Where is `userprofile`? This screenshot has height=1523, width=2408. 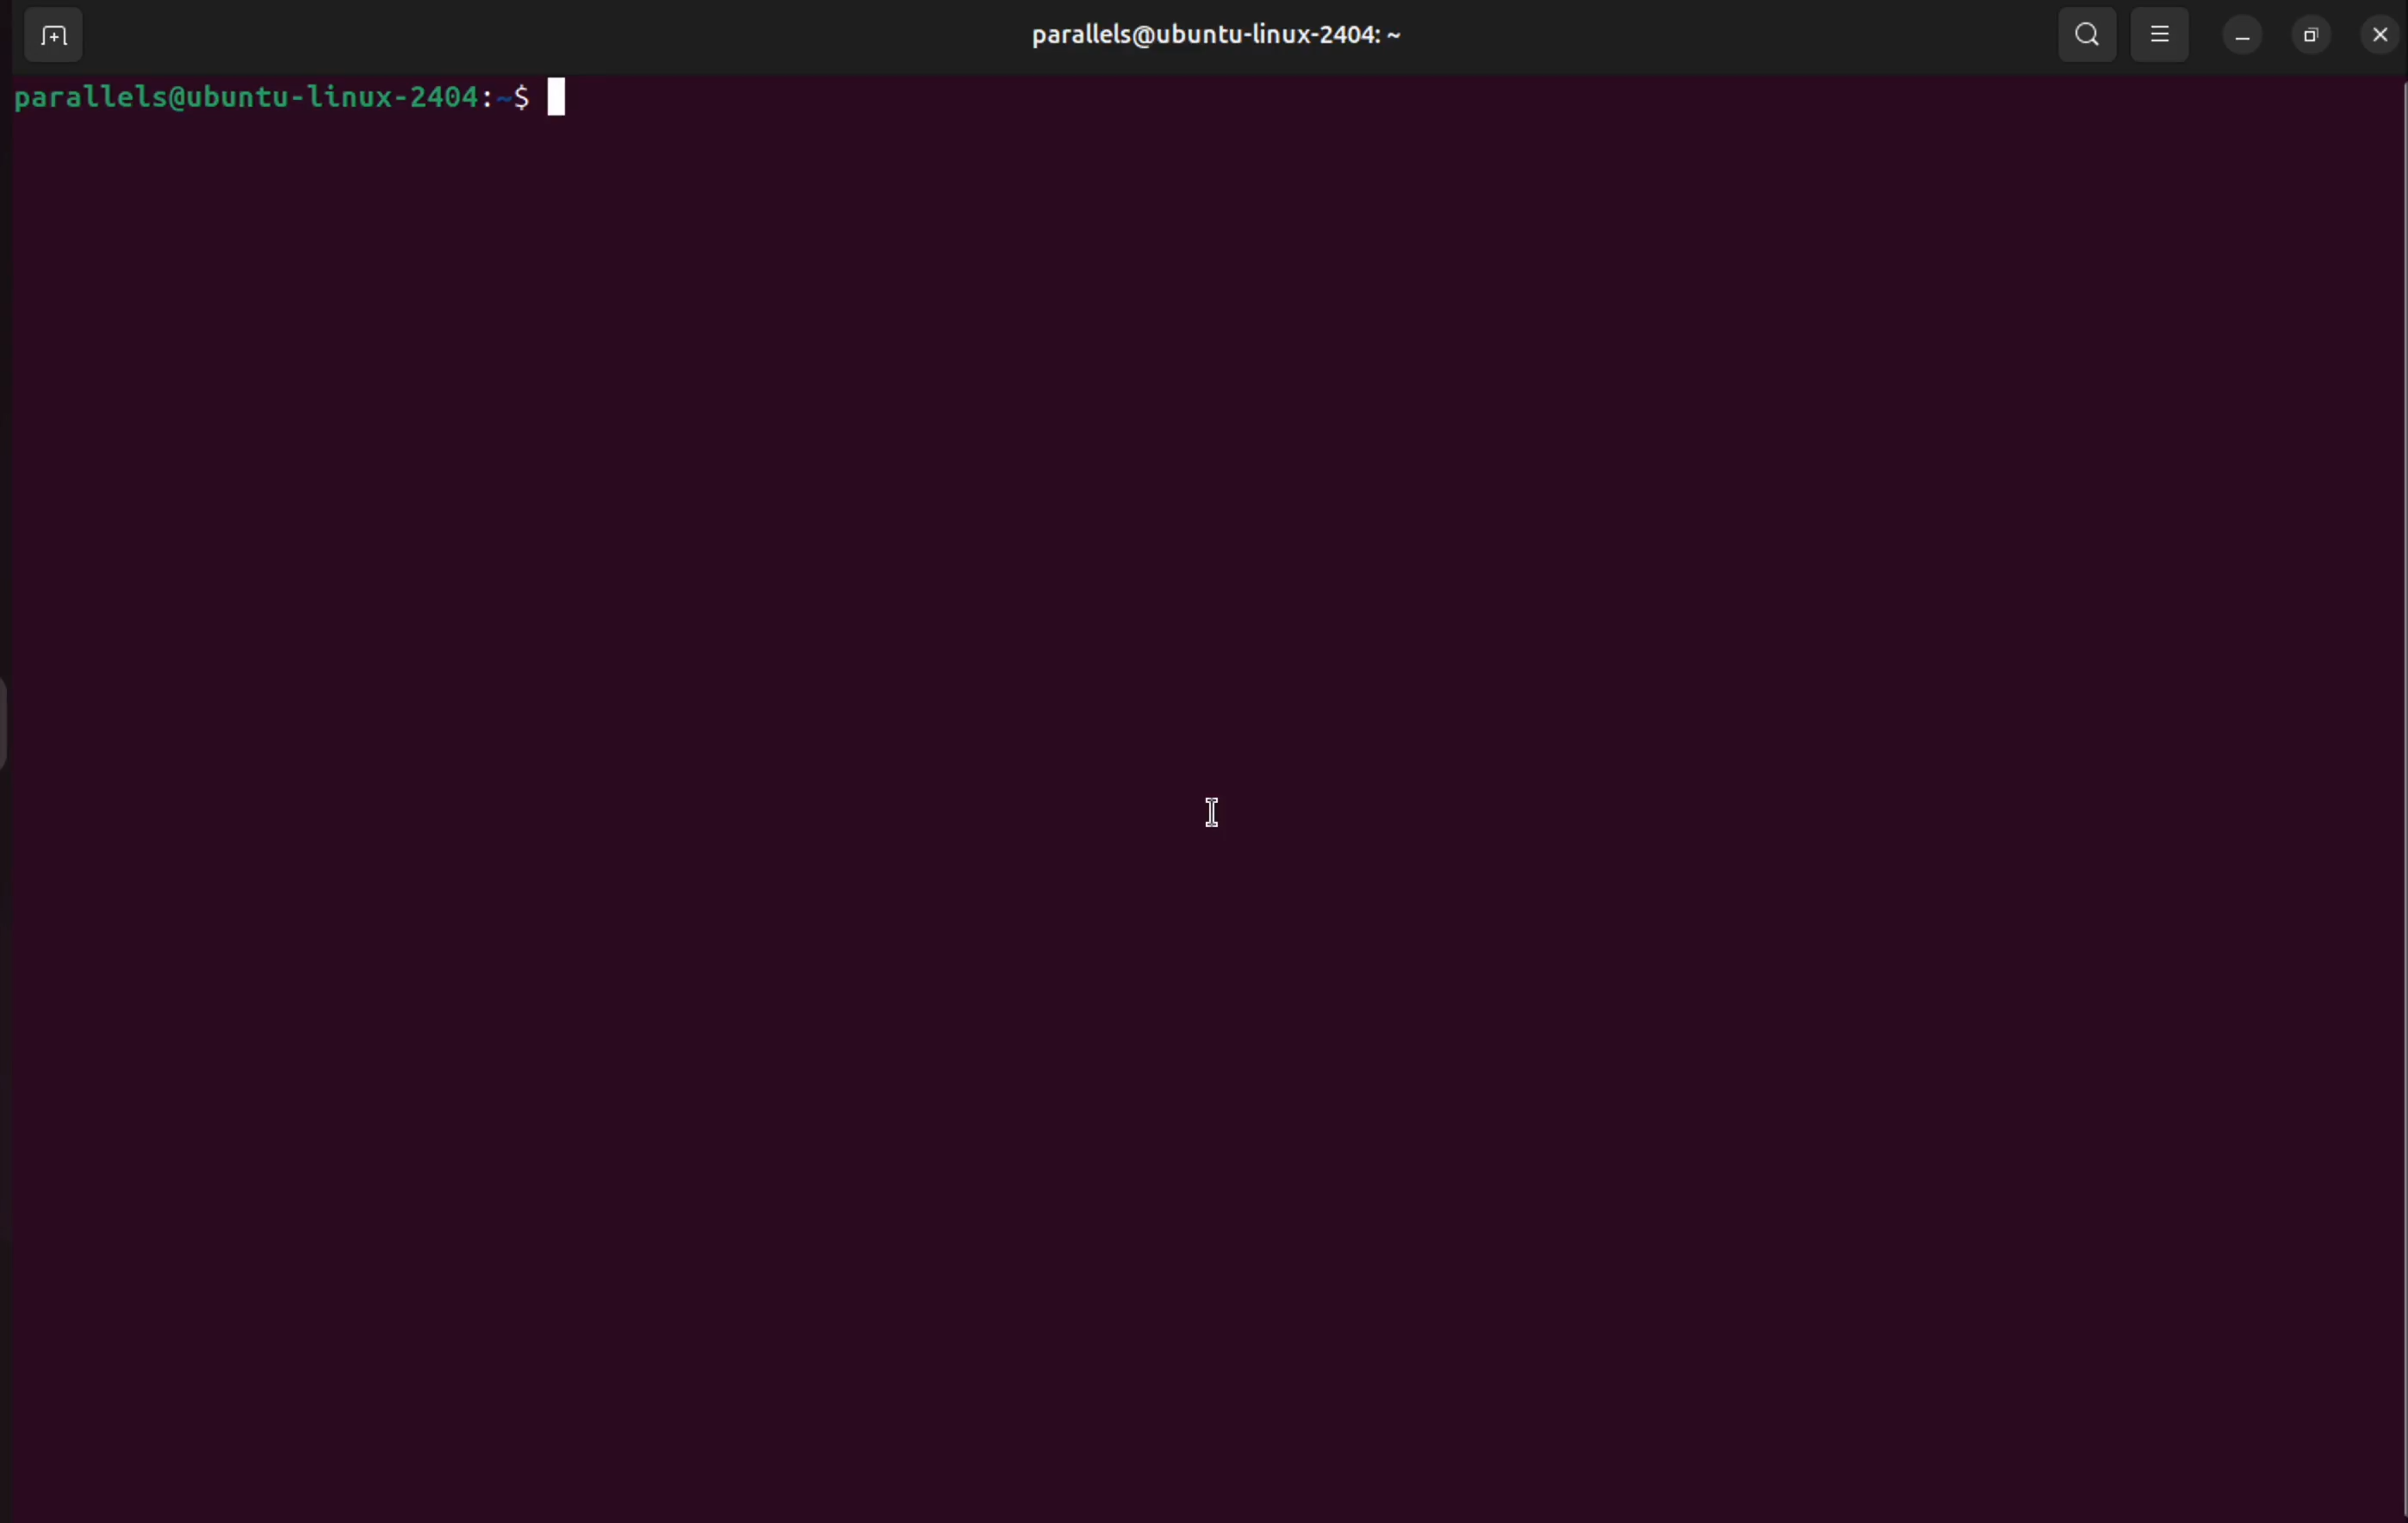 userprofile is located at coordinates (1214, 38).